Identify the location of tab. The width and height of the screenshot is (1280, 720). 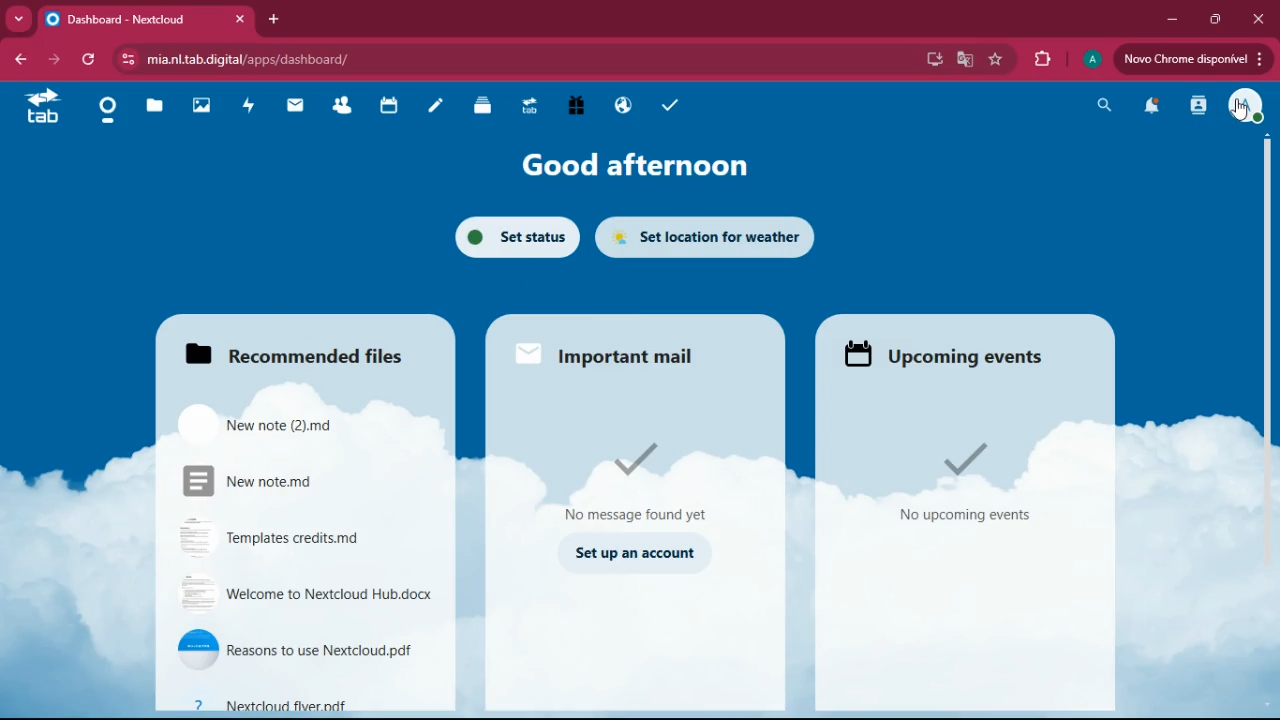
(530, 109).